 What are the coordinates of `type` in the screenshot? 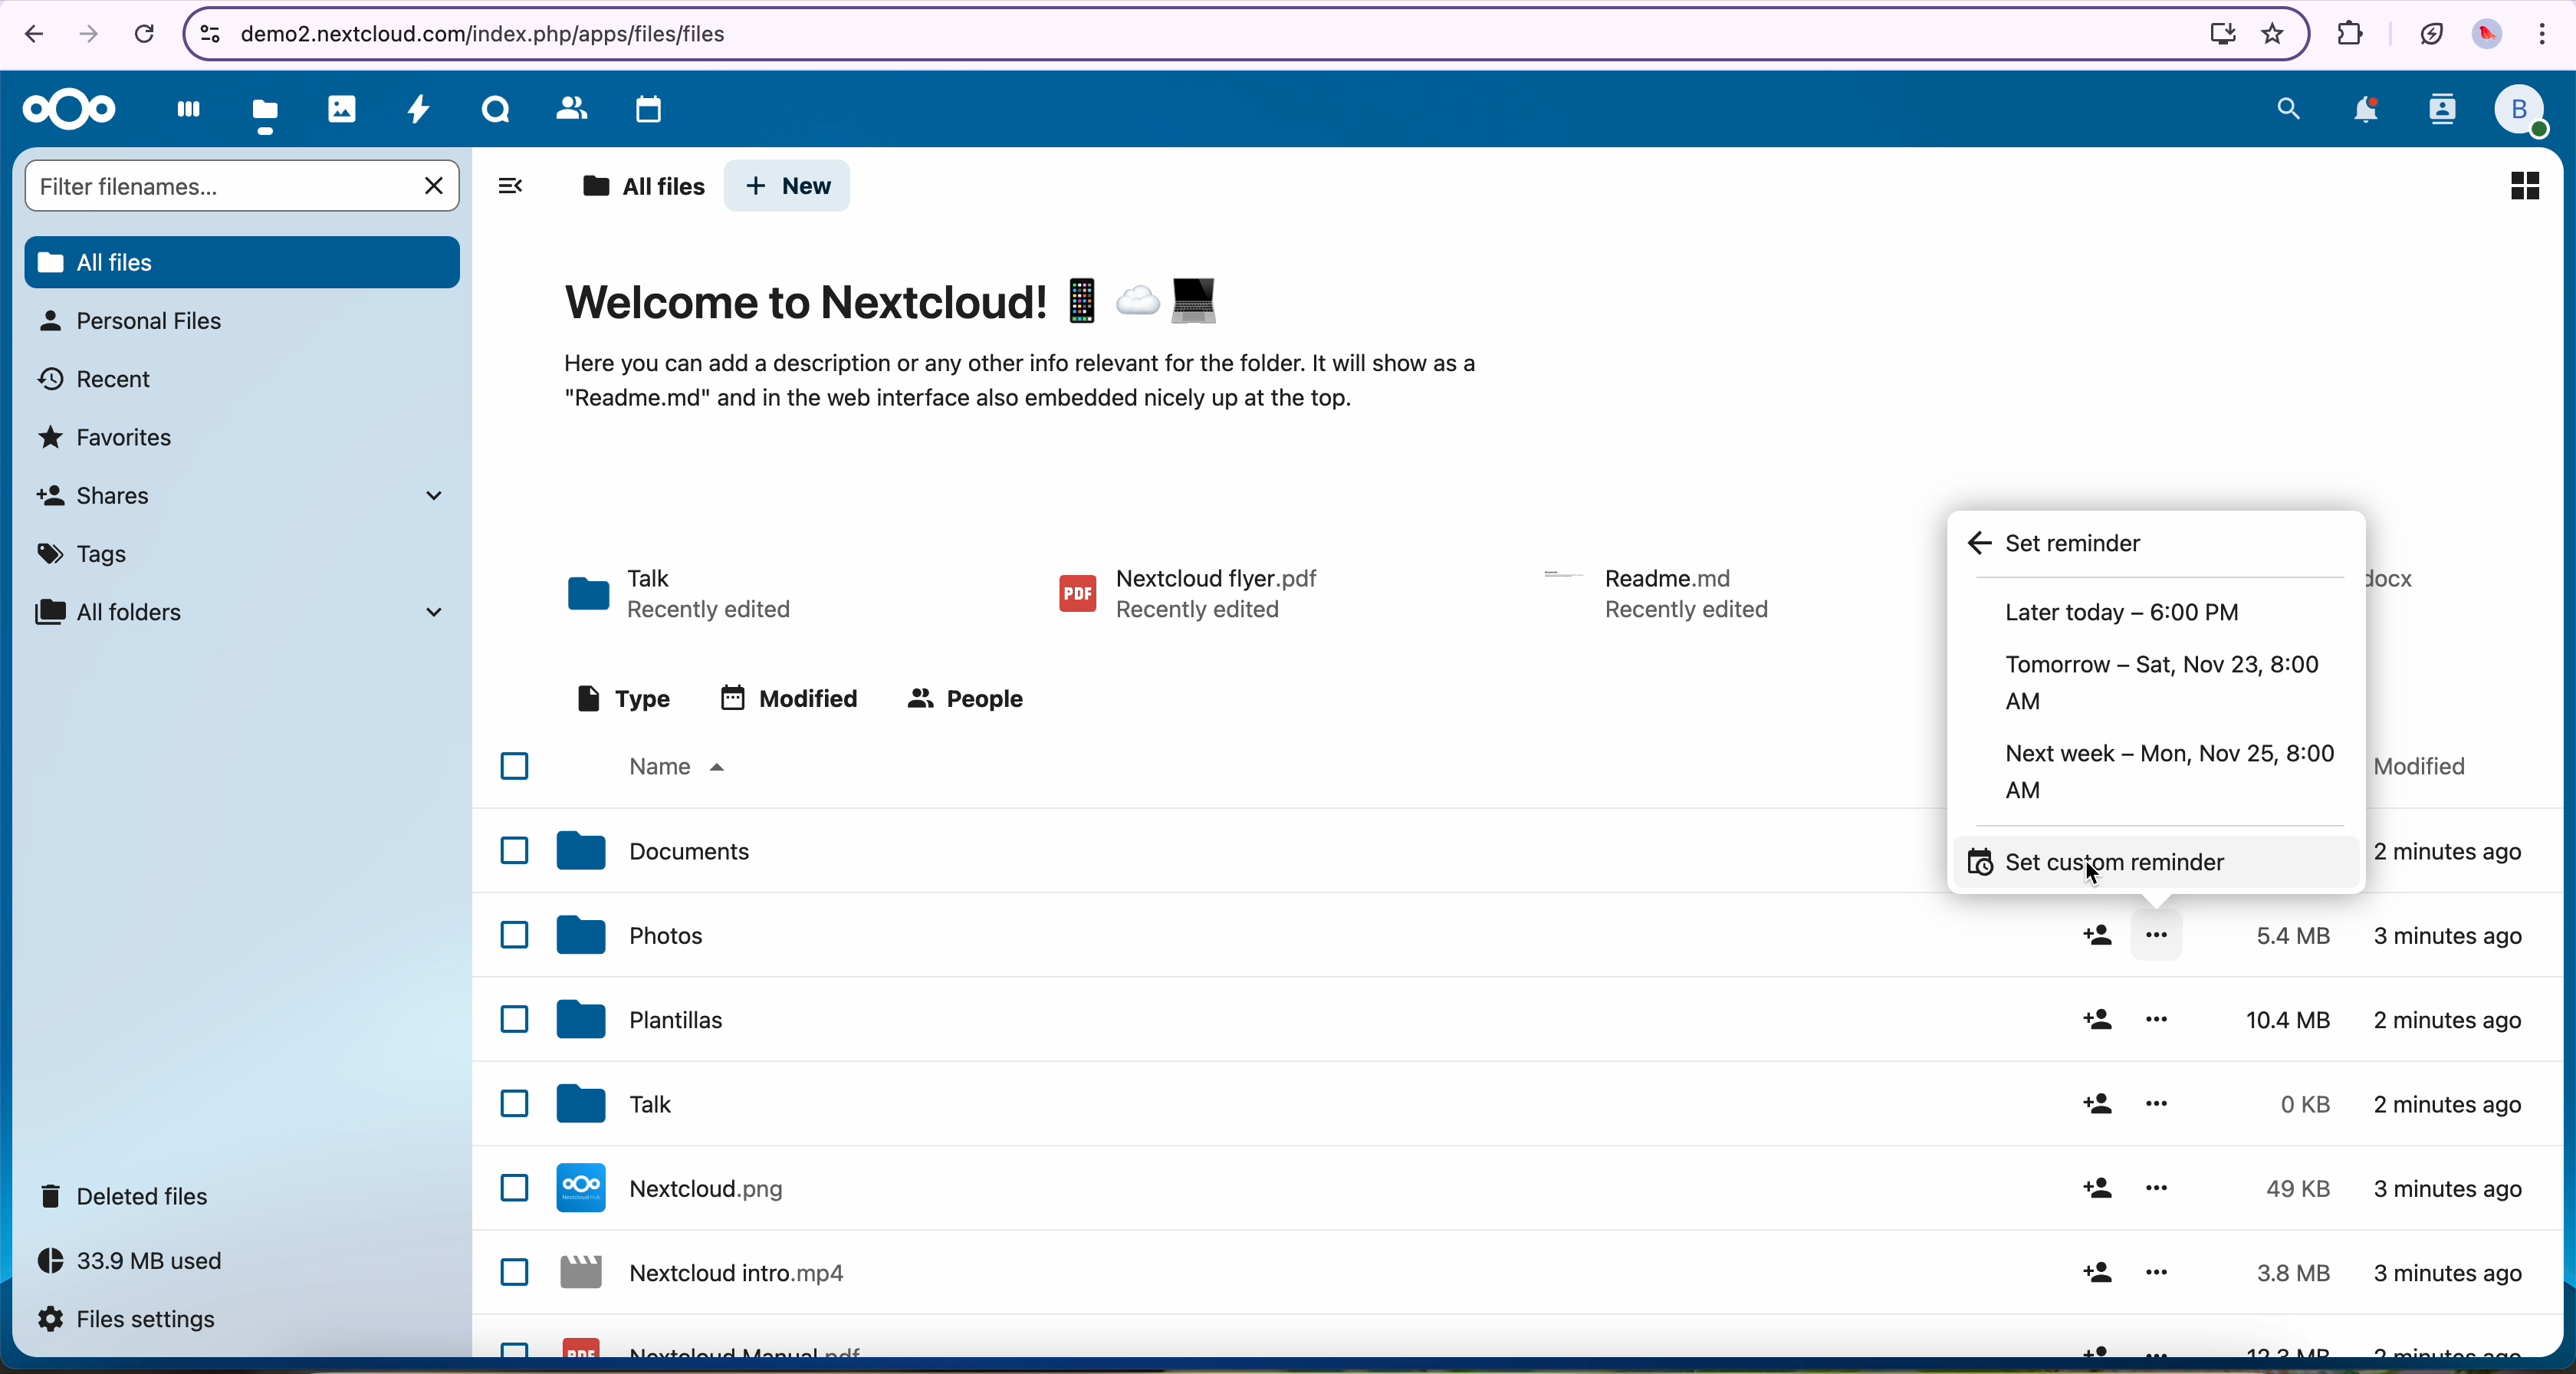 It's located at (621, 697).